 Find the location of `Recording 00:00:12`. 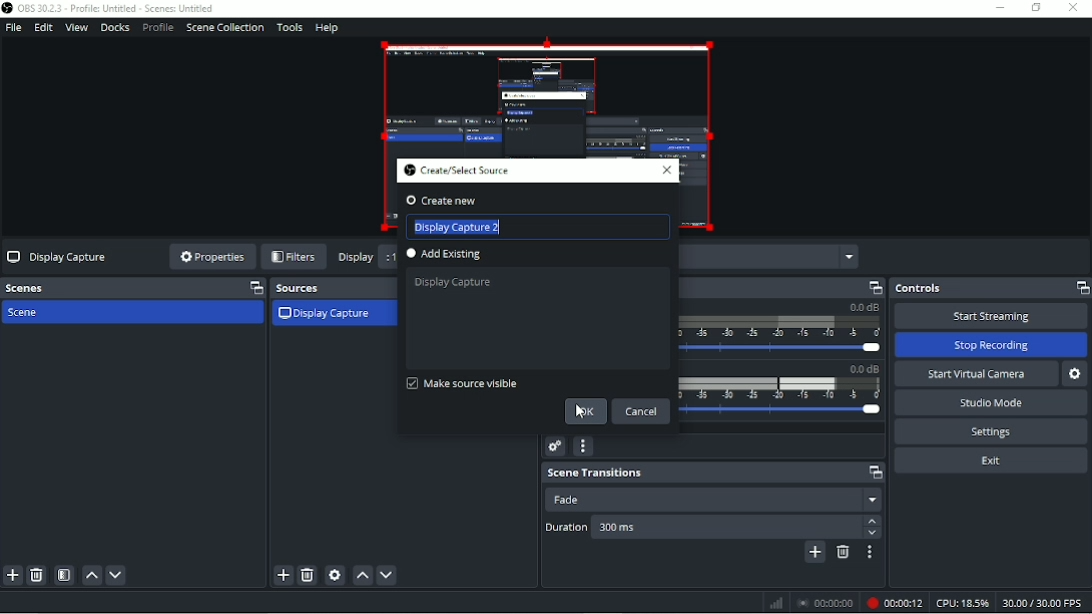

Recording 00:00:12 is located at coordinates (894, 602).